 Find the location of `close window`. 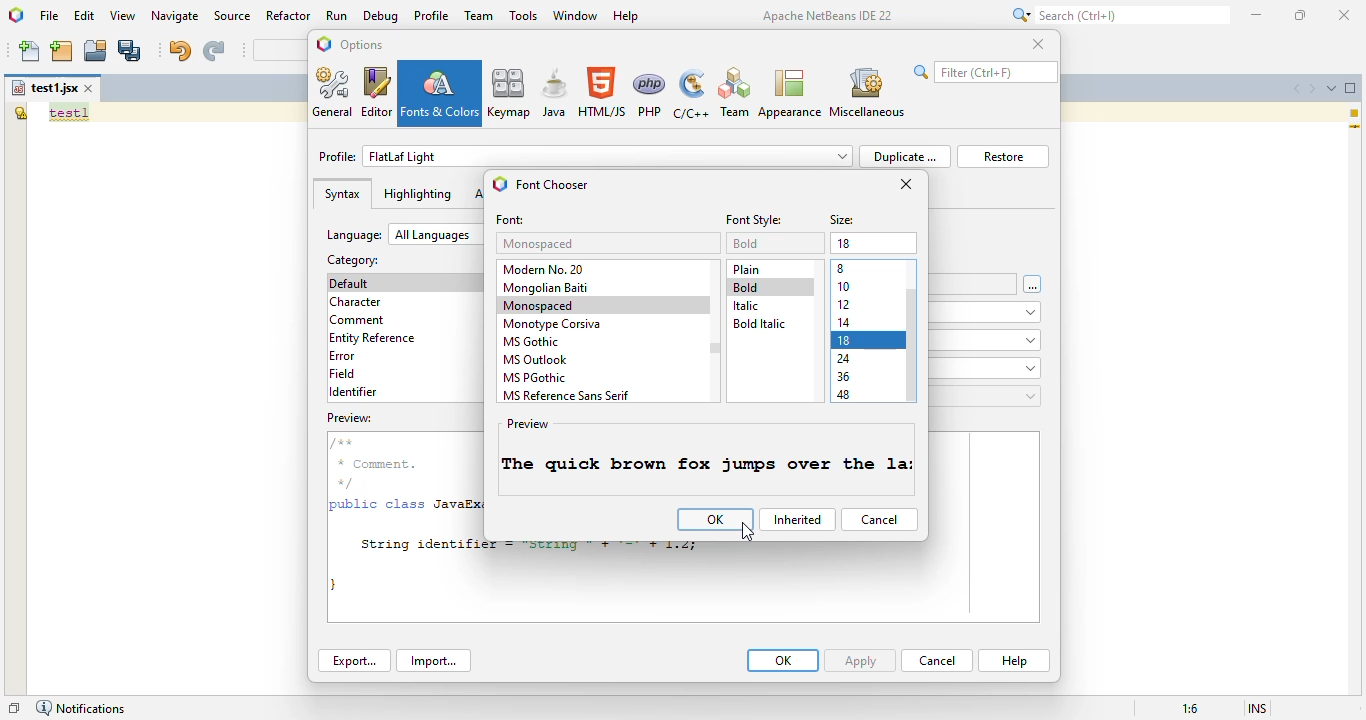

close window is located at coordinates (90, 88).